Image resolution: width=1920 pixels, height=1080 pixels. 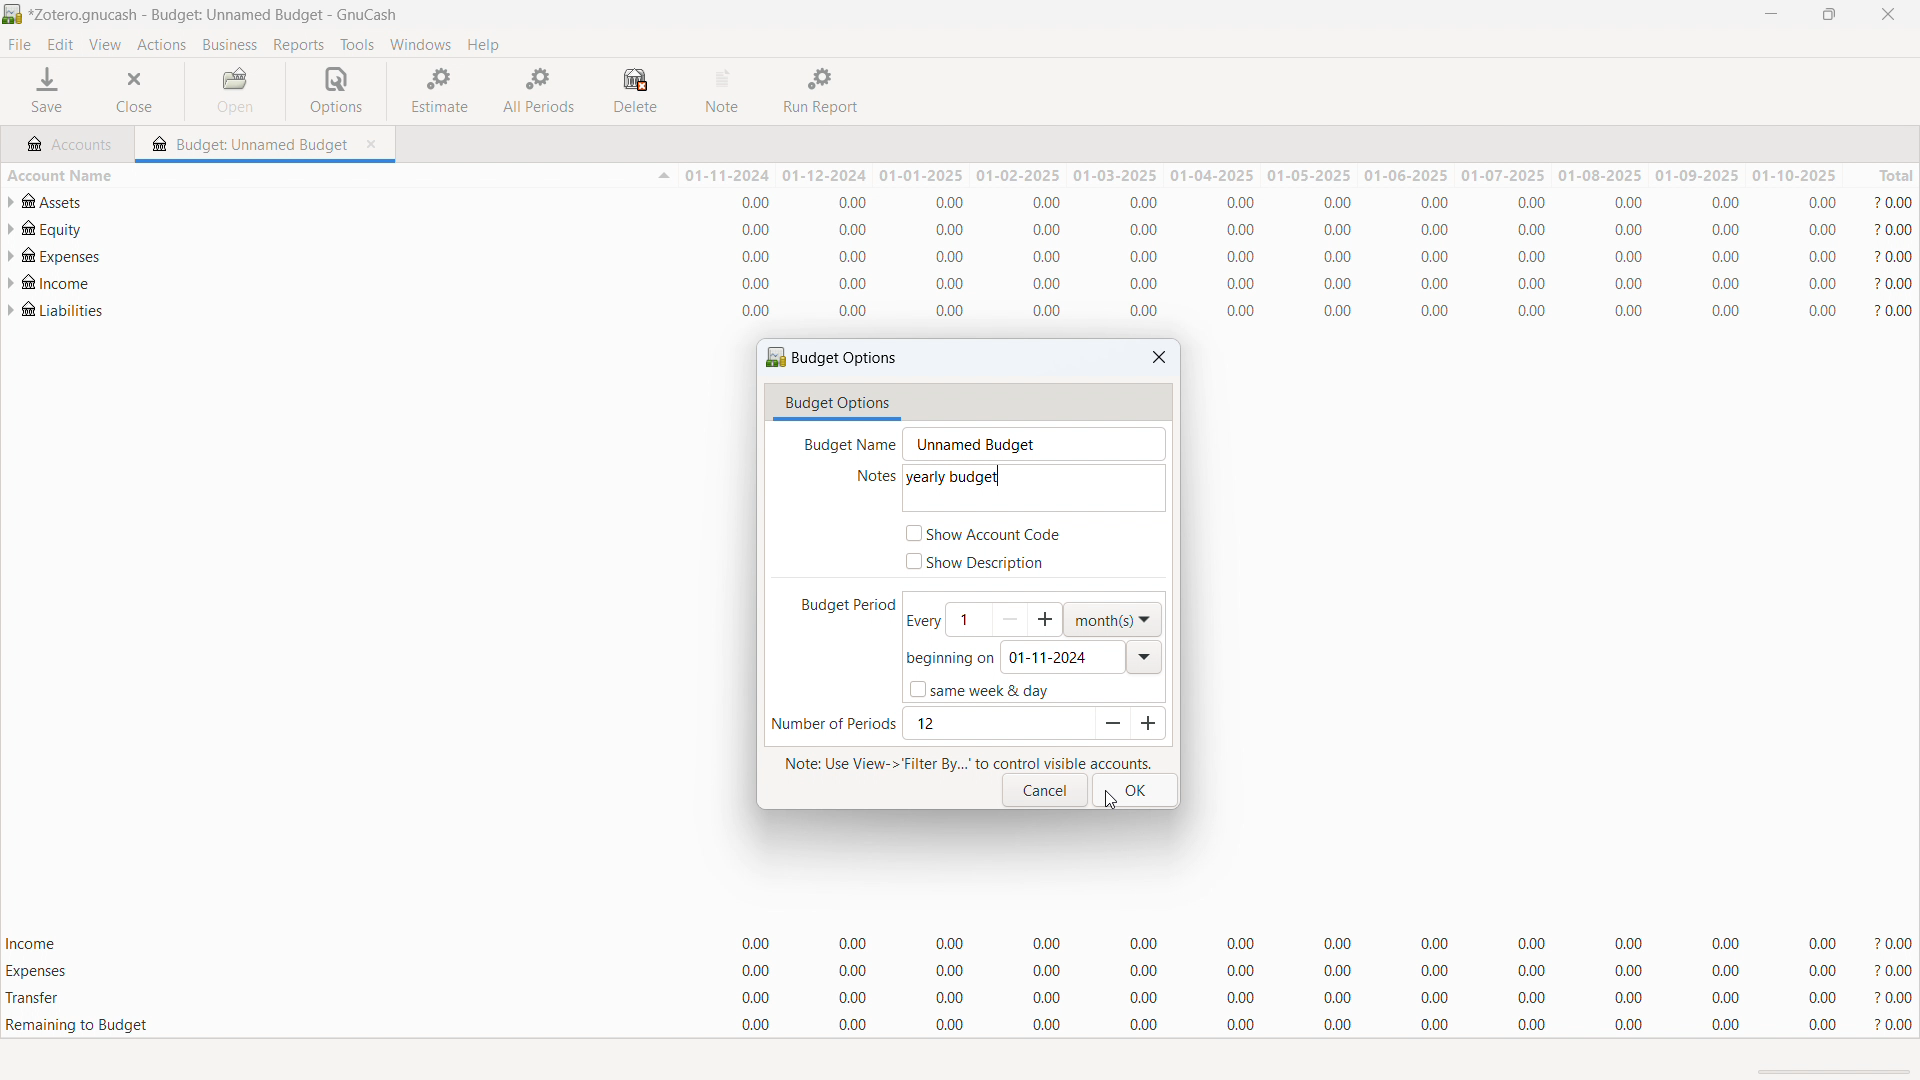 I want to click on Note: Use View-> Filter By..." to control visible accounts., so click(x=967, y=761).